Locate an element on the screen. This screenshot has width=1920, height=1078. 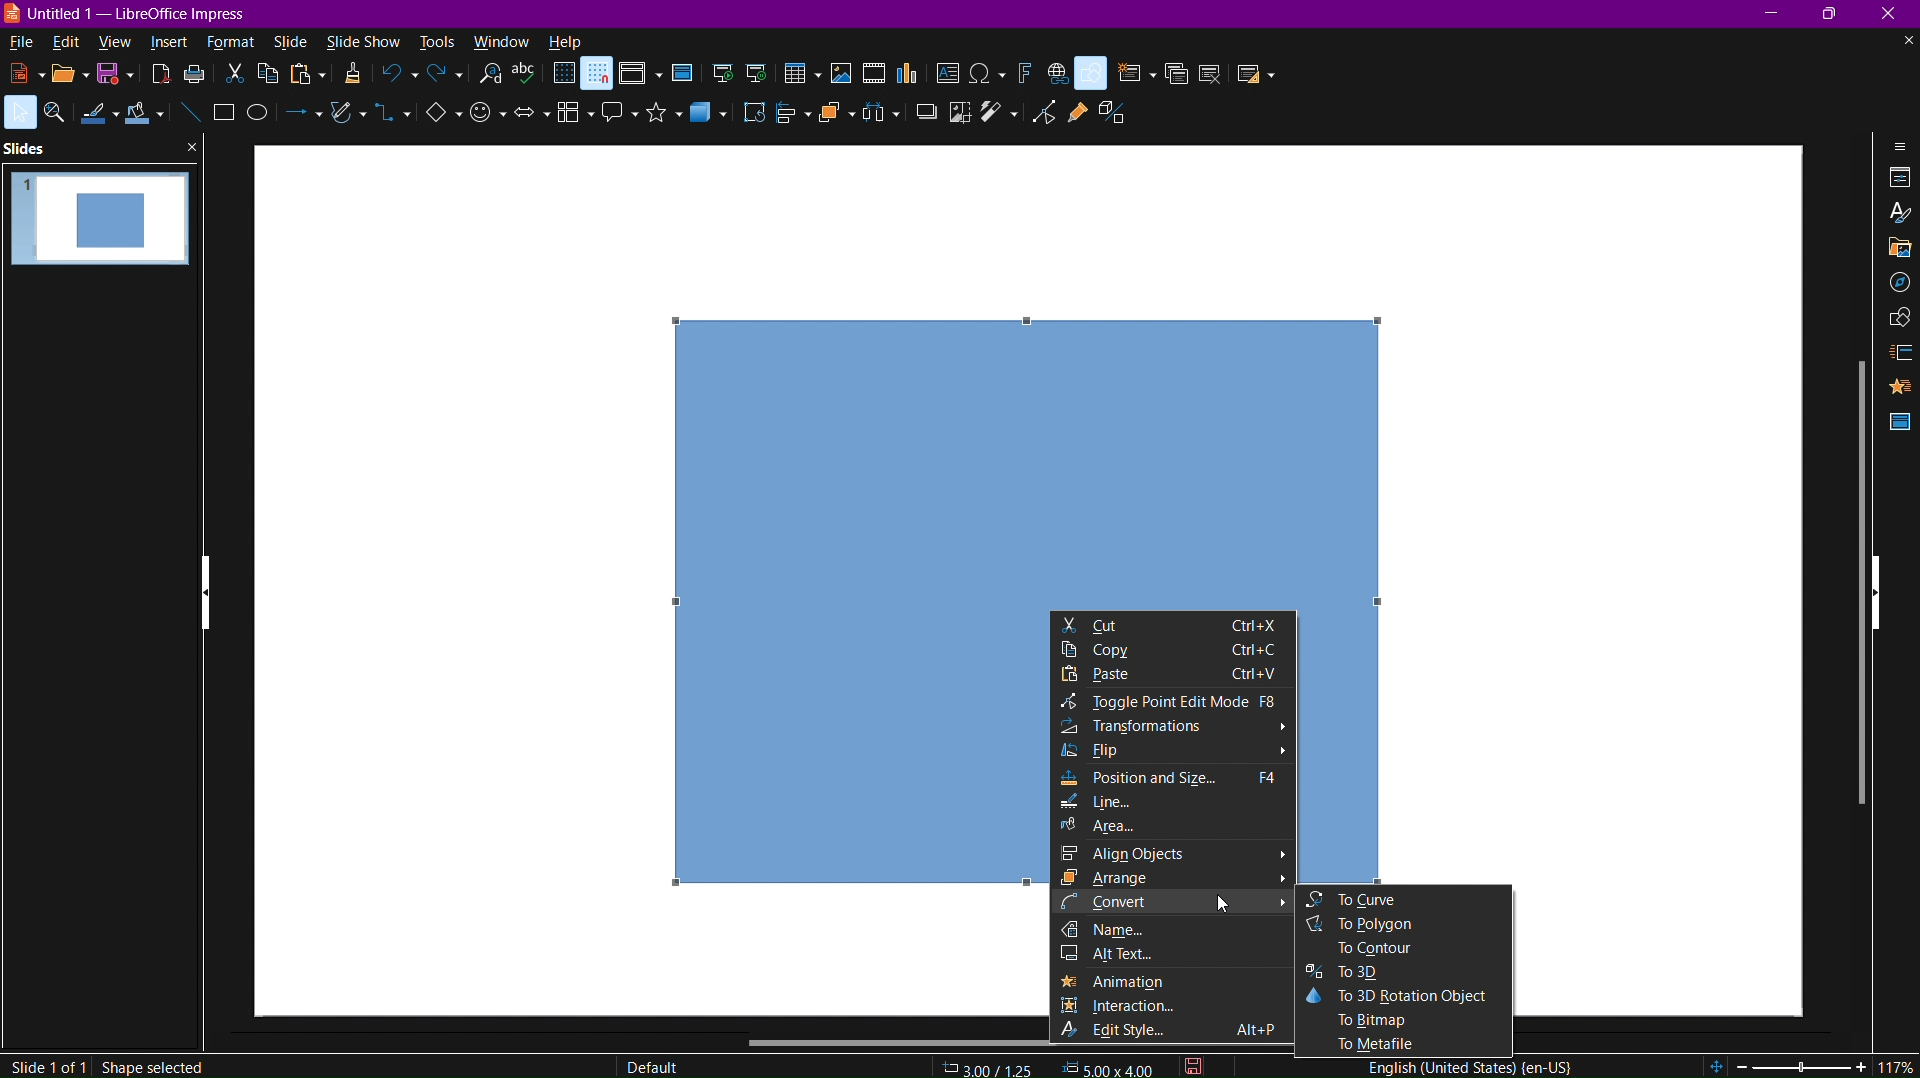
English is located at coordinates (1465, 1068).